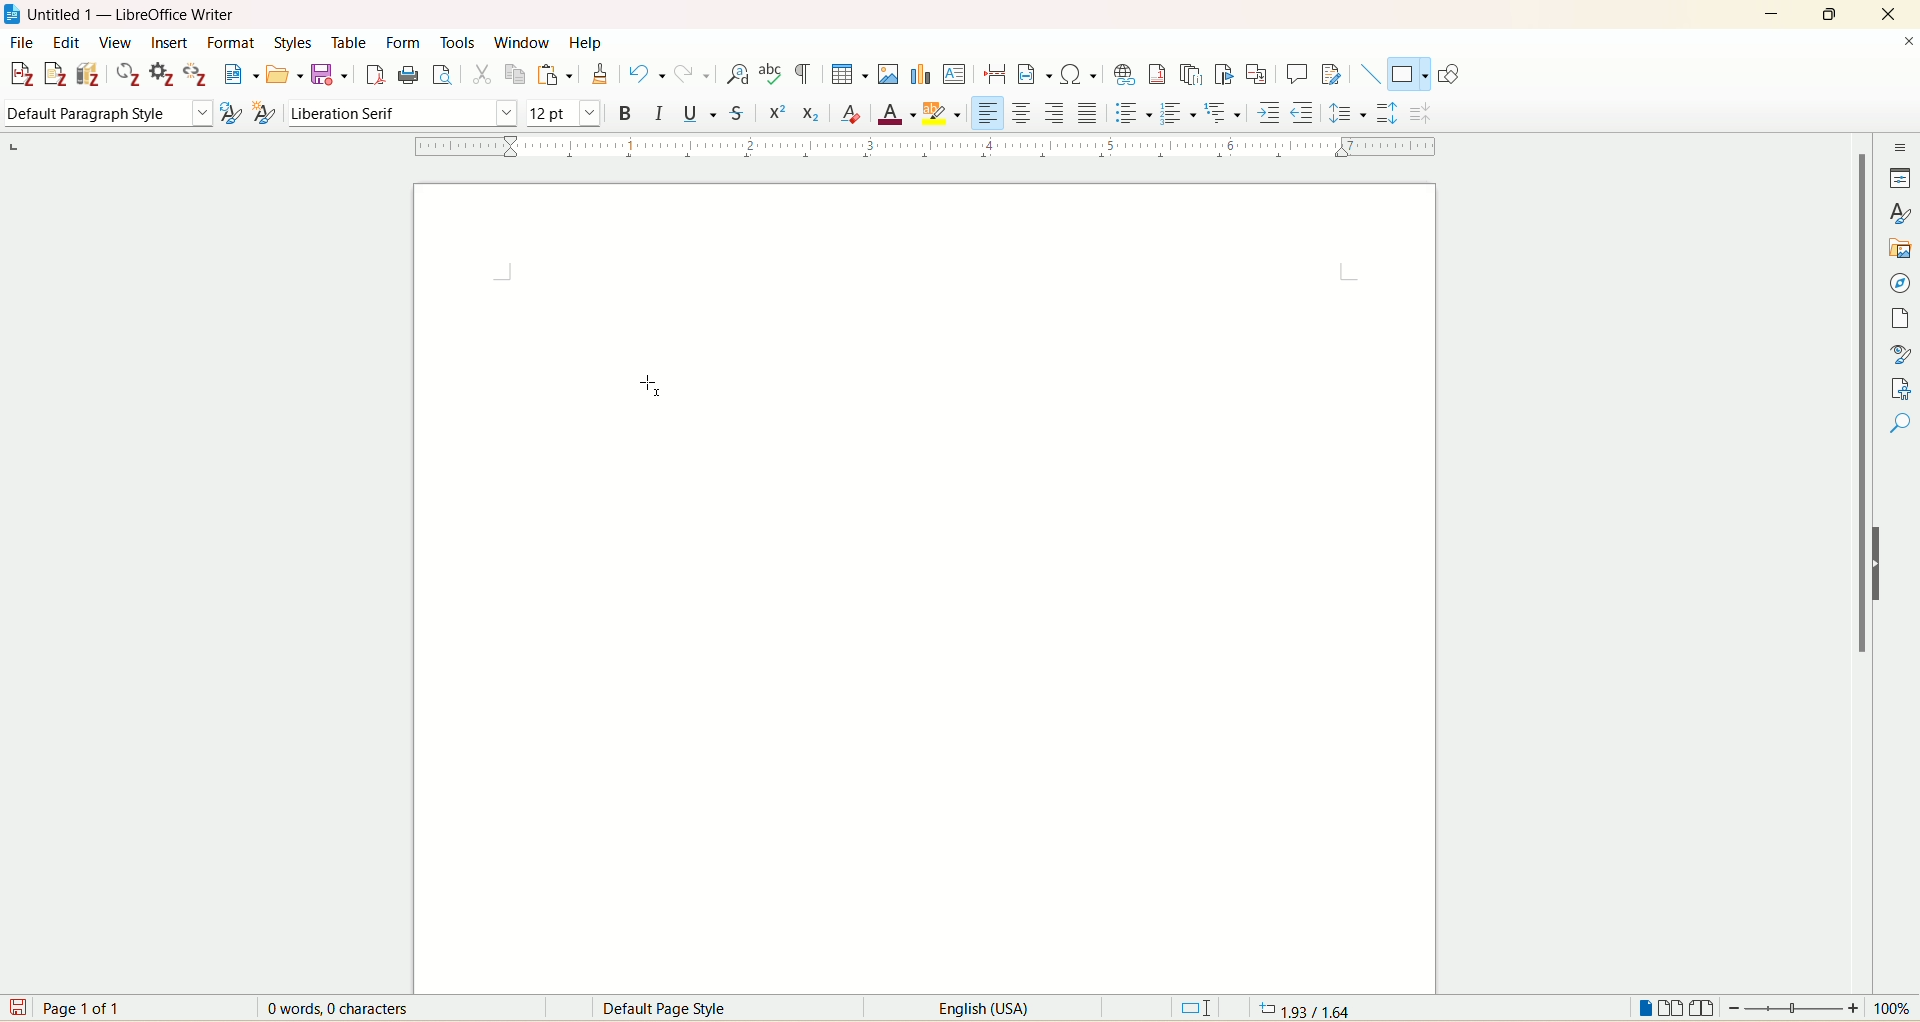  What do you see at coordinates (1904, 319) in the screenshot?
I see `page ` at bounding box center [1904, 319].